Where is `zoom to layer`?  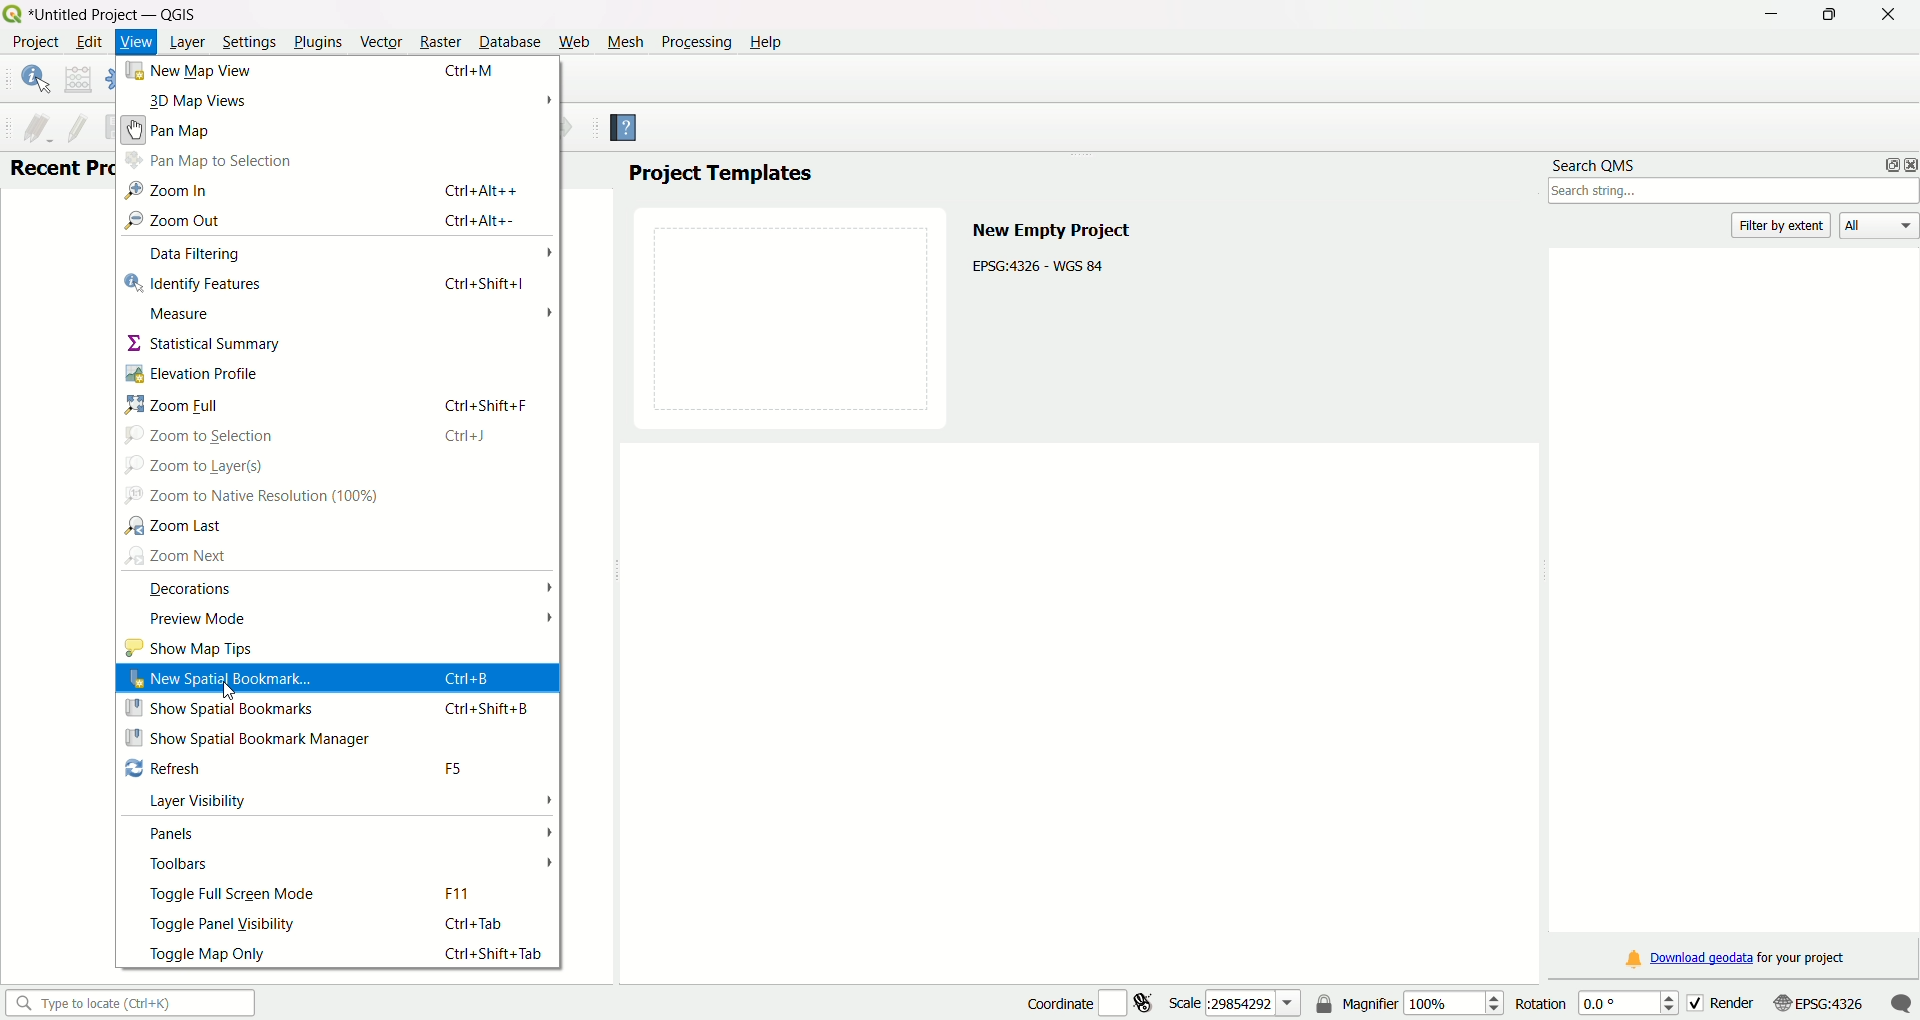
zoom to layer is located at coordinates (199, 465).